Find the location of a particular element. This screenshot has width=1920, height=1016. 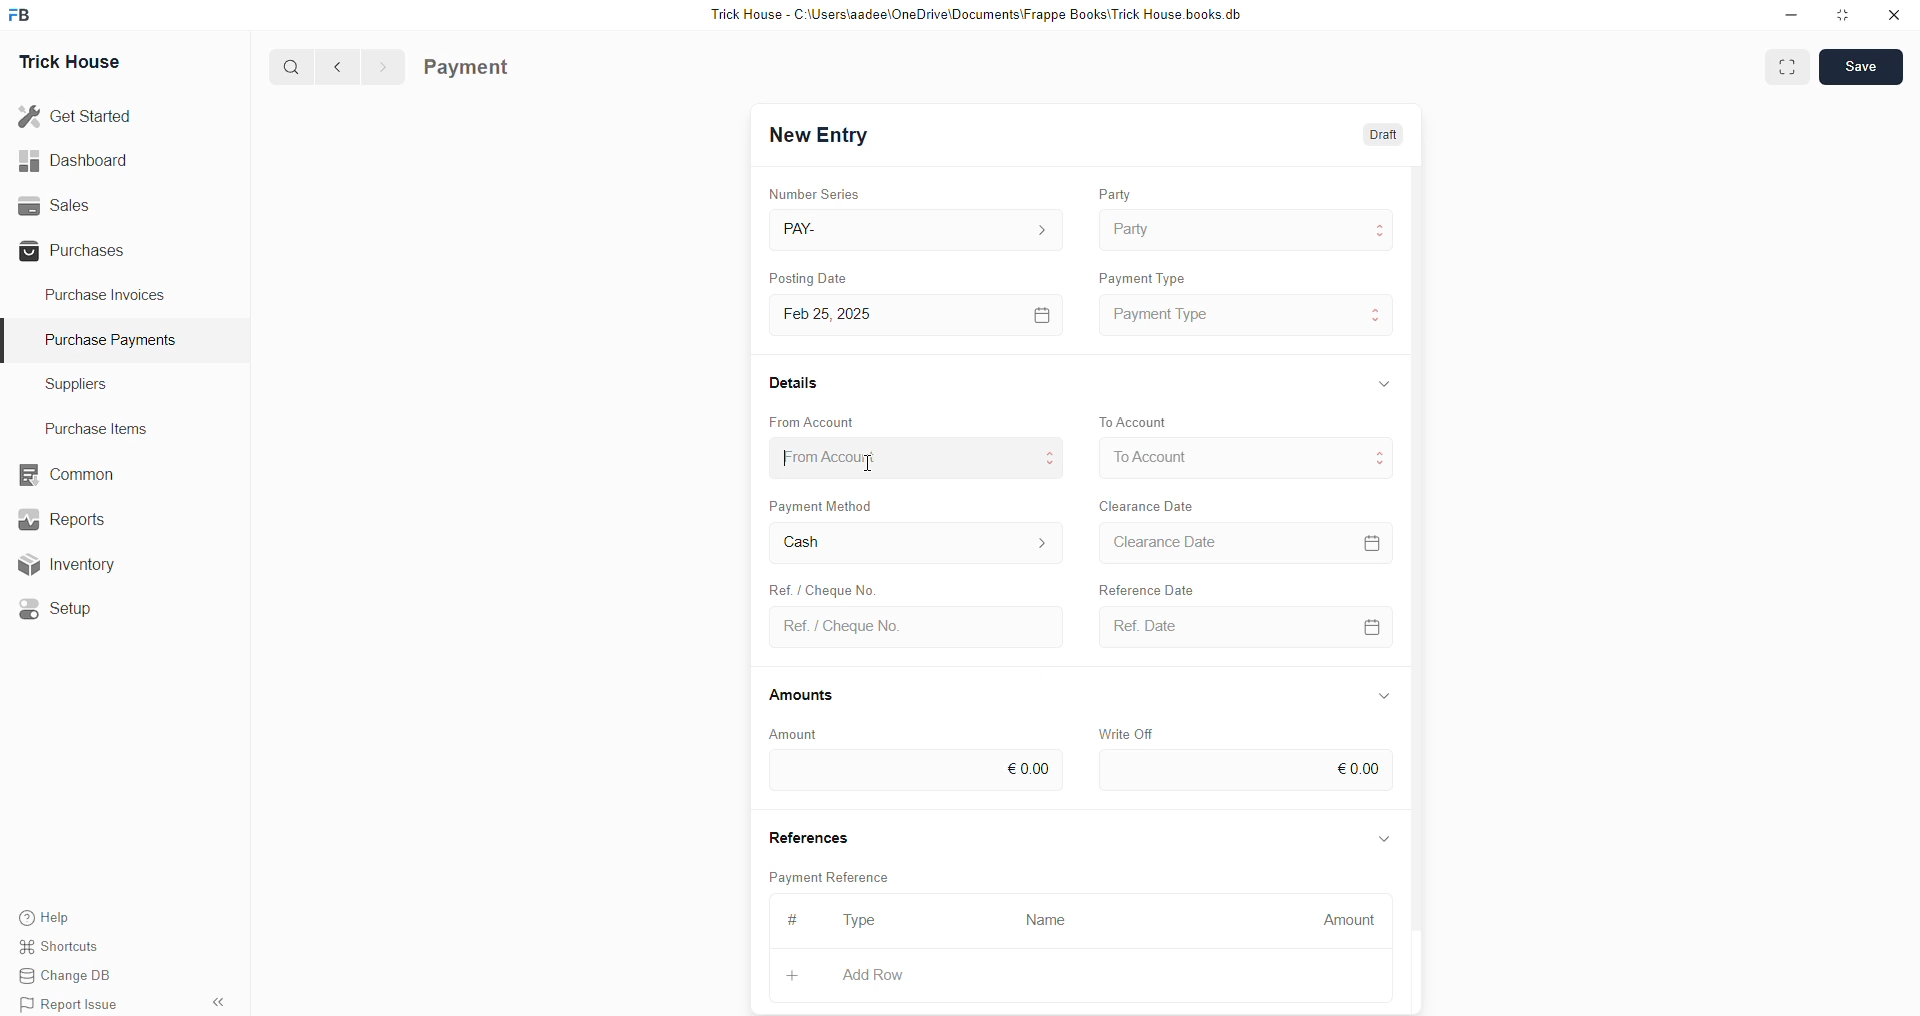

Trick House is located at coordinates (63, 60).